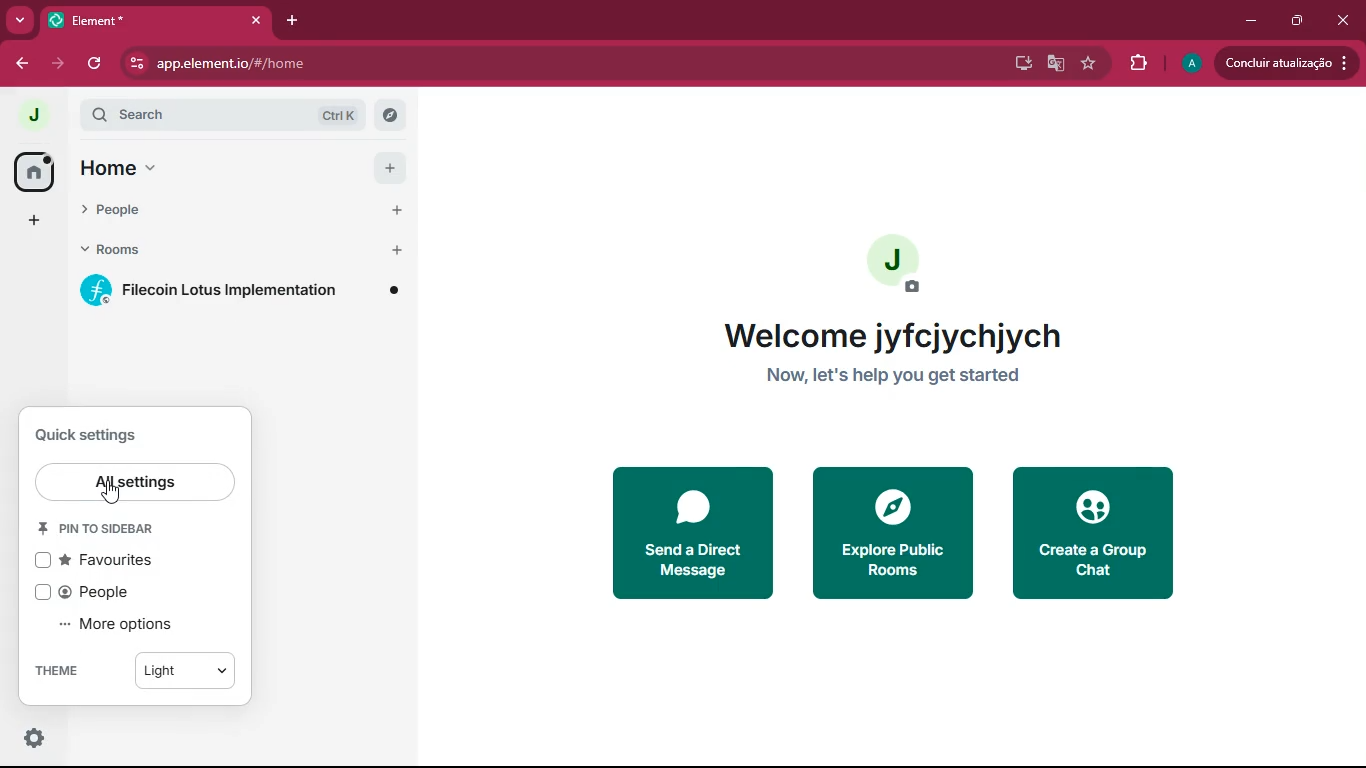  I want to click on people, so click(107, 591).